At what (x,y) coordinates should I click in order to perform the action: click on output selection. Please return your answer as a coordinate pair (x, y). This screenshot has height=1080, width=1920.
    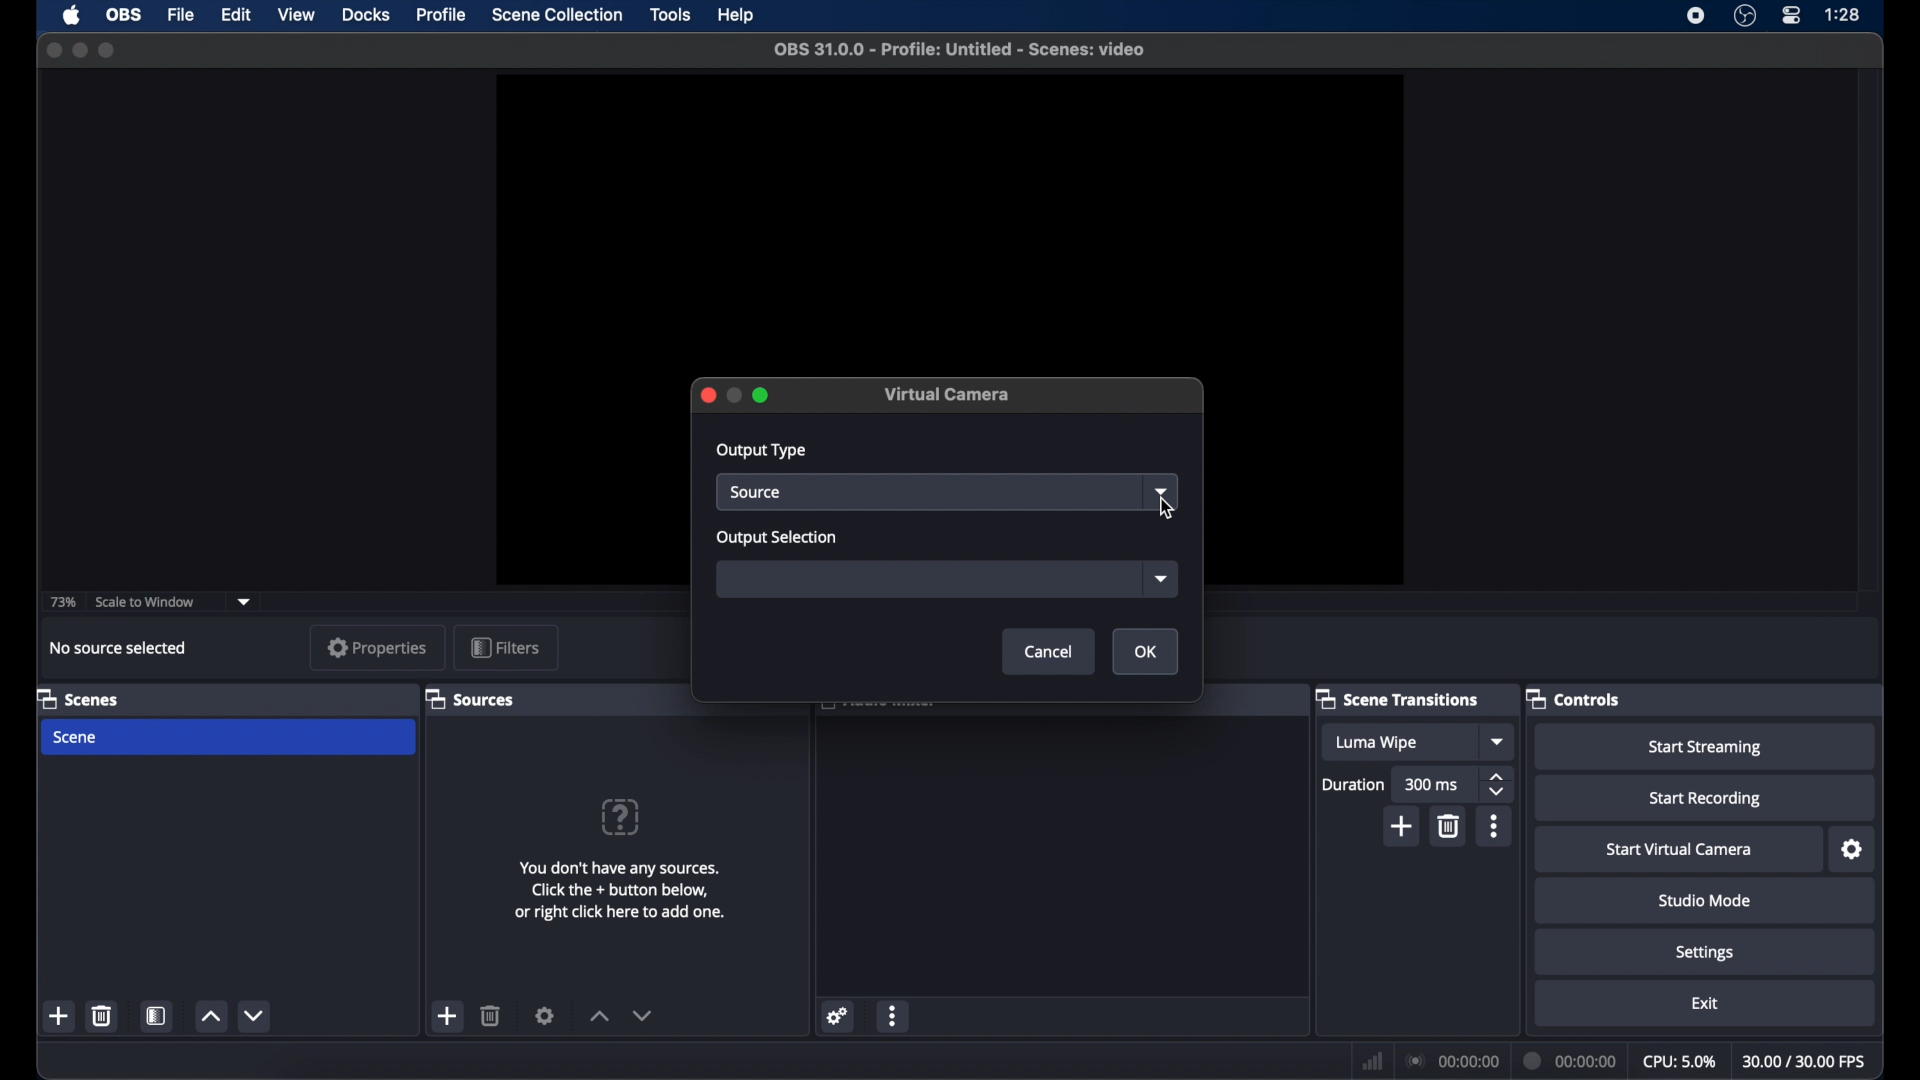
    Looking at the image, I should click on (779, 539).